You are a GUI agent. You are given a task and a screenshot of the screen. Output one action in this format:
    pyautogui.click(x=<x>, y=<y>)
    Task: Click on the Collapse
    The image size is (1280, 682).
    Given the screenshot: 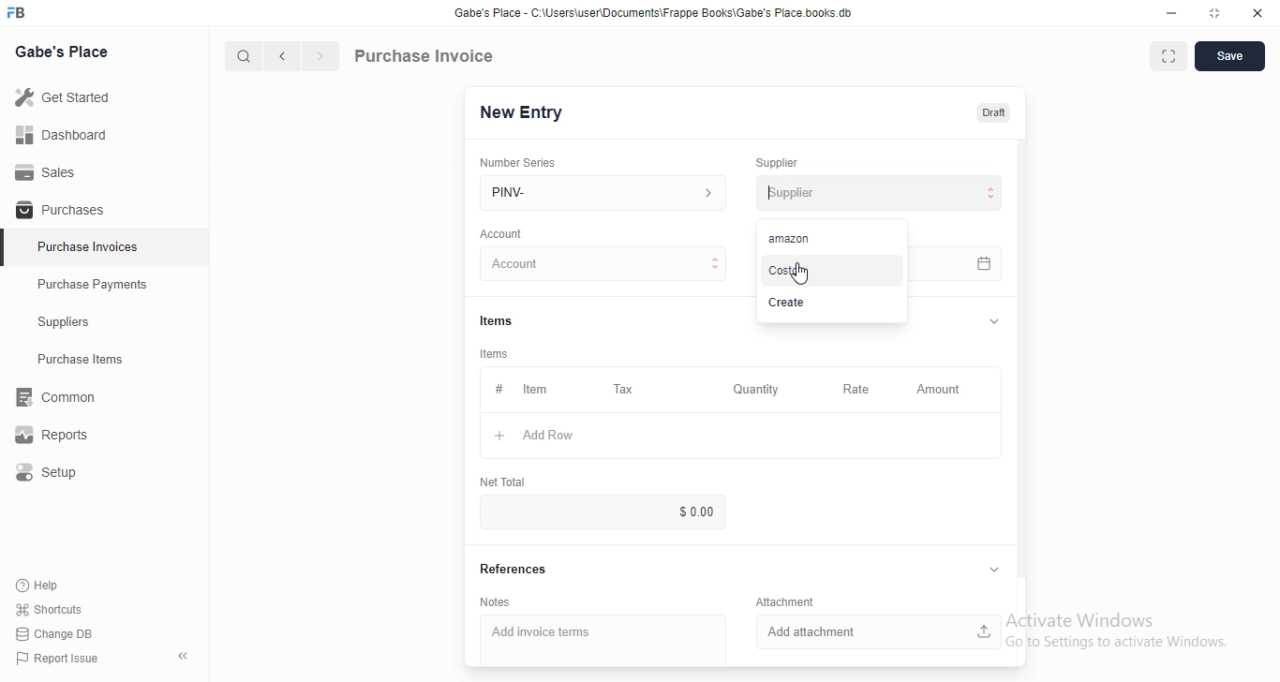 What is the action you would take?
    pyautogui.click(x=183, y=656)
    